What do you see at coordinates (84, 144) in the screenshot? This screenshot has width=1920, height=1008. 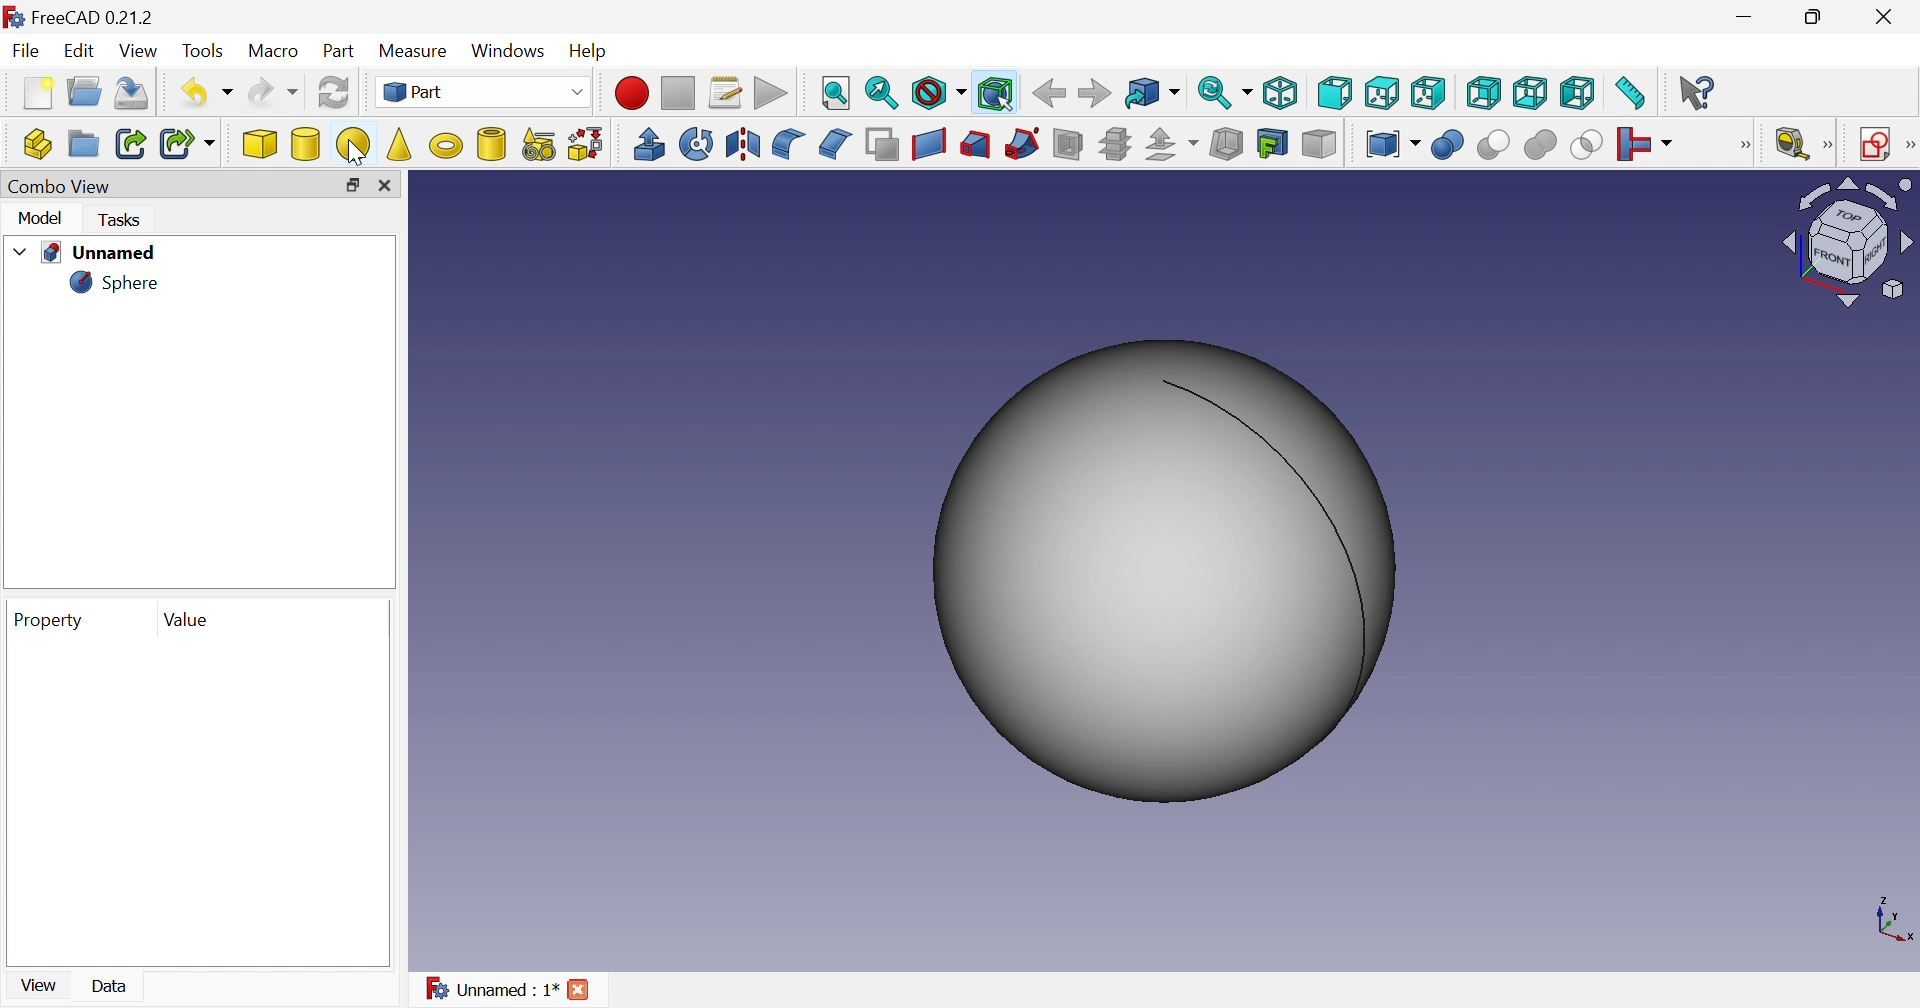 I see `Create group` at bounding box center [84, 144].